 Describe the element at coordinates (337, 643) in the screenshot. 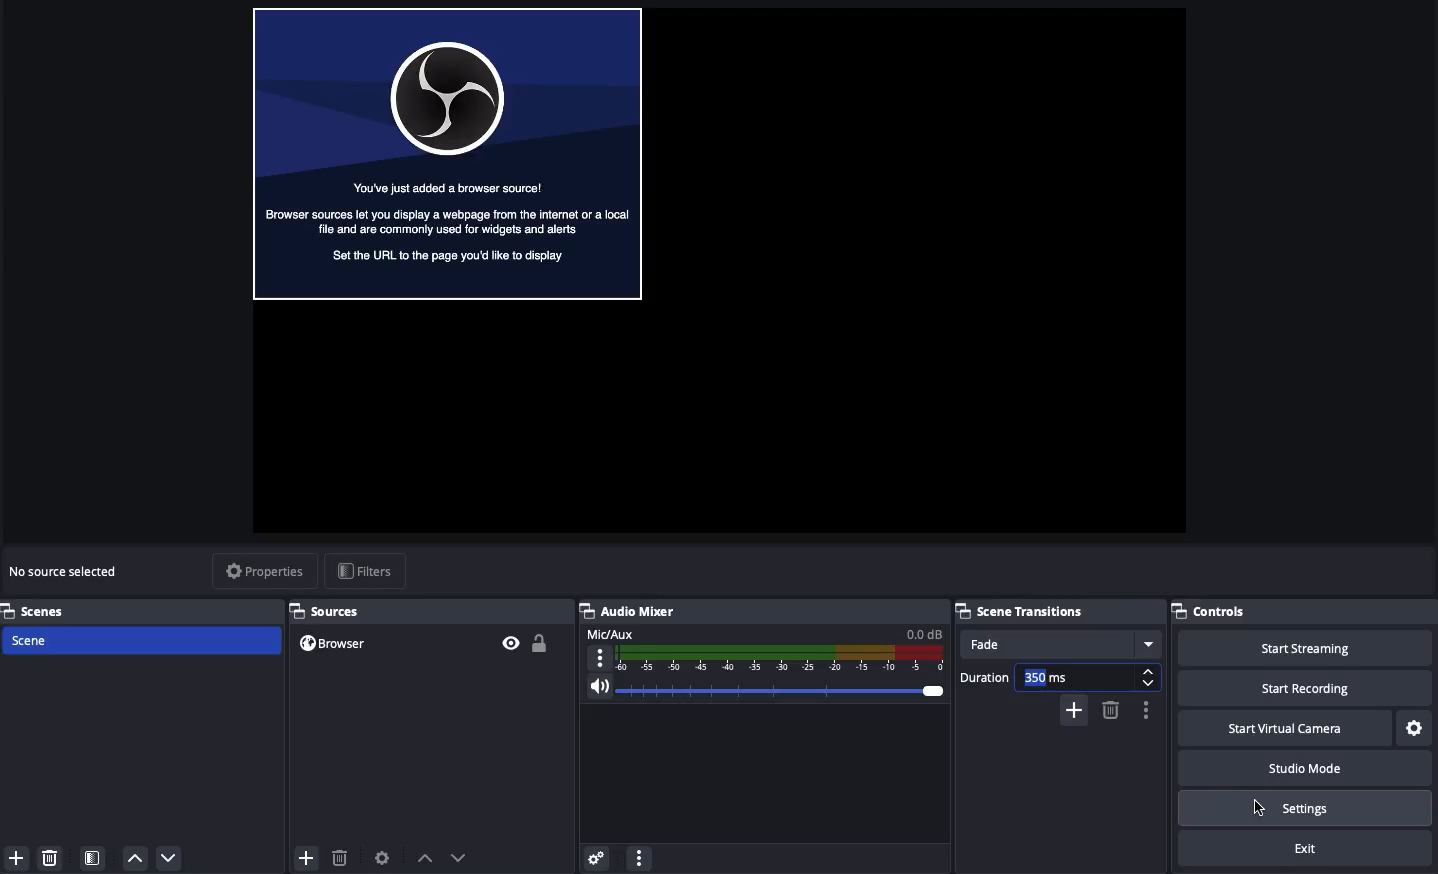

I see `Browser` at that location.